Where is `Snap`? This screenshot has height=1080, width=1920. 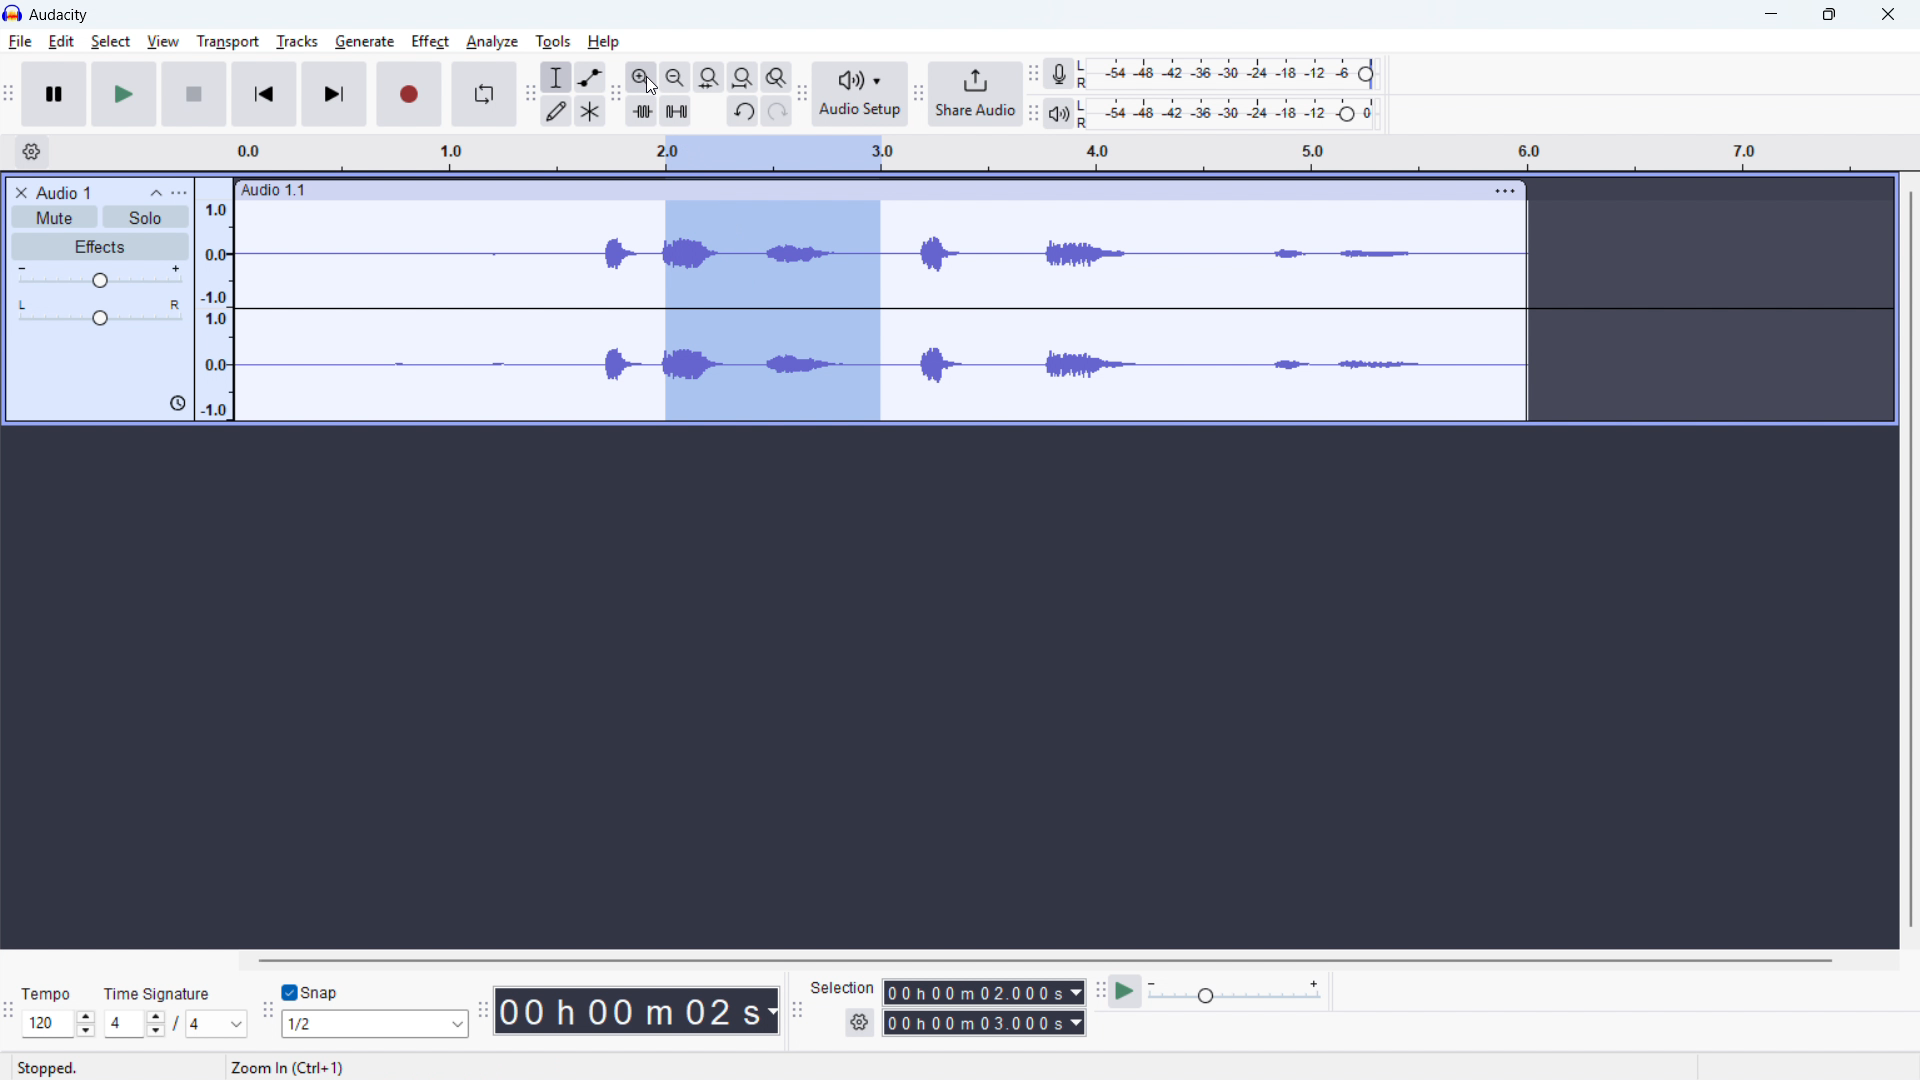 Snap is located at coordinates (314, 992).